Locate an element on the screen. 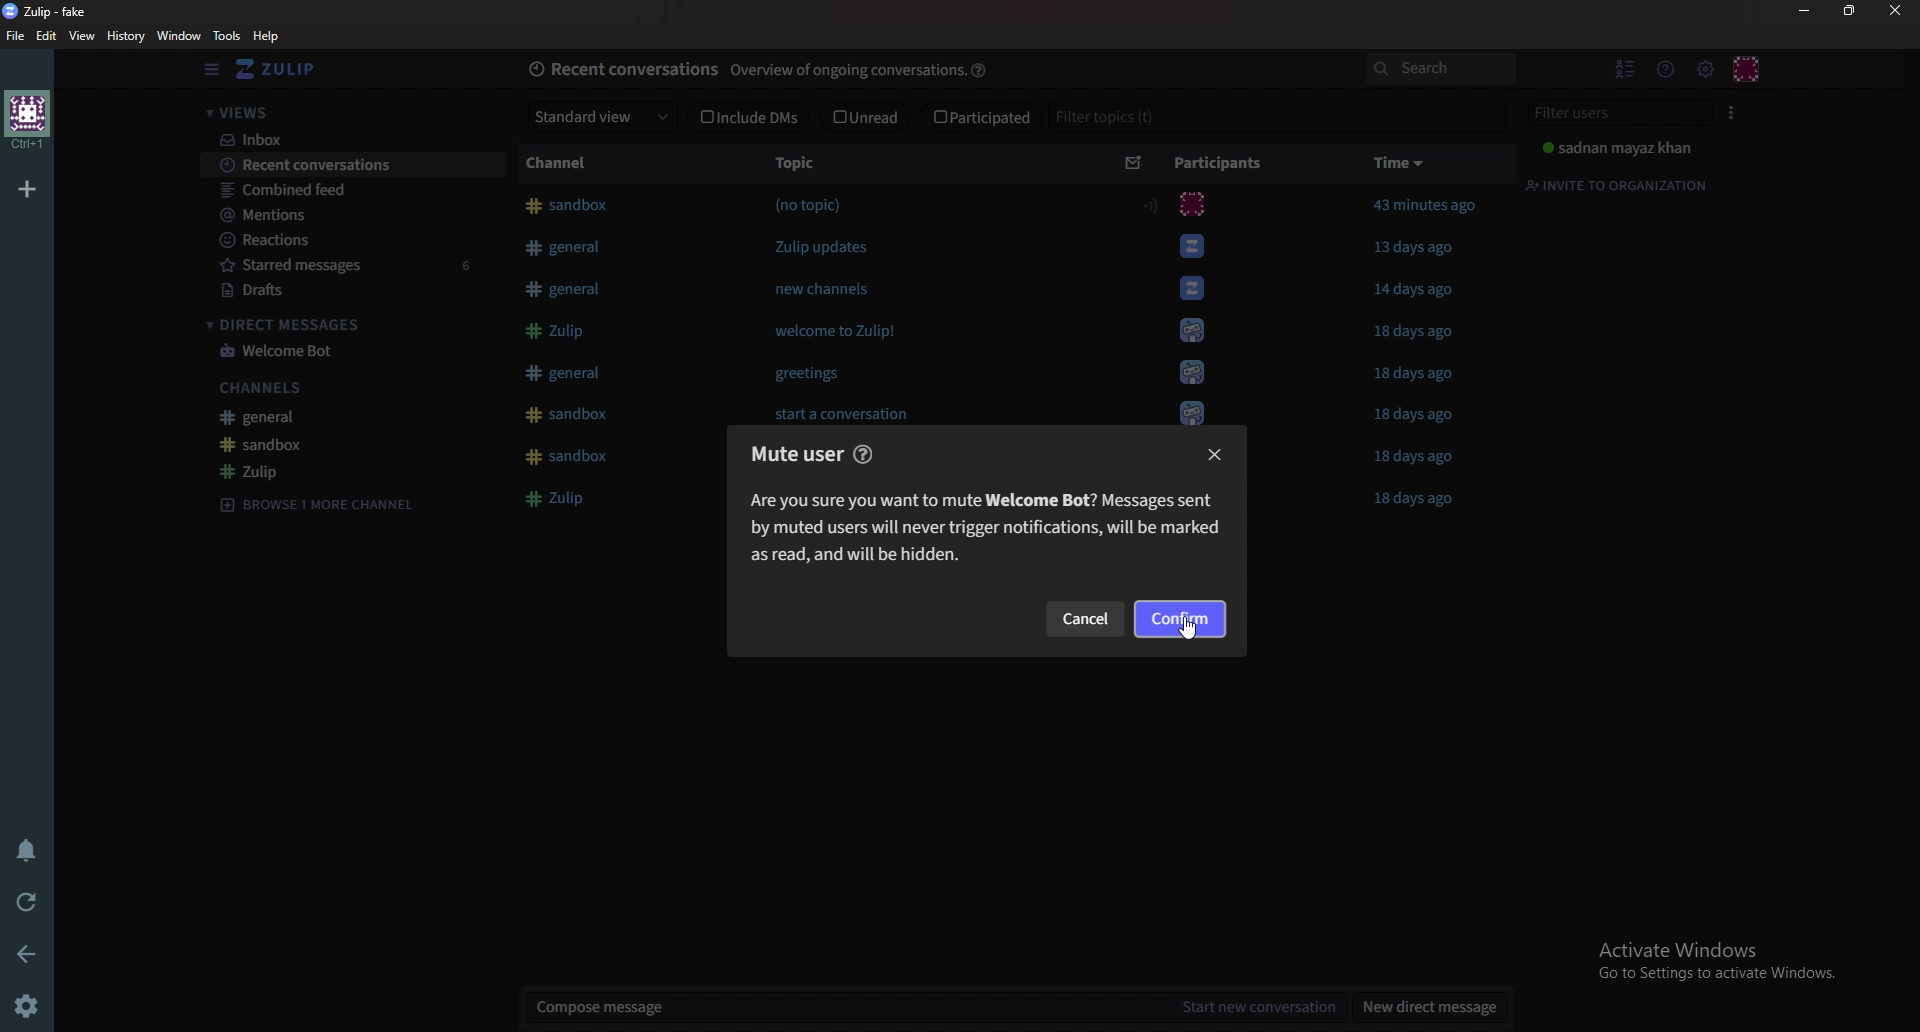 The height and width of the screenshot is (1032, 1920). New direct message is located at coordinates (1429, 1003).